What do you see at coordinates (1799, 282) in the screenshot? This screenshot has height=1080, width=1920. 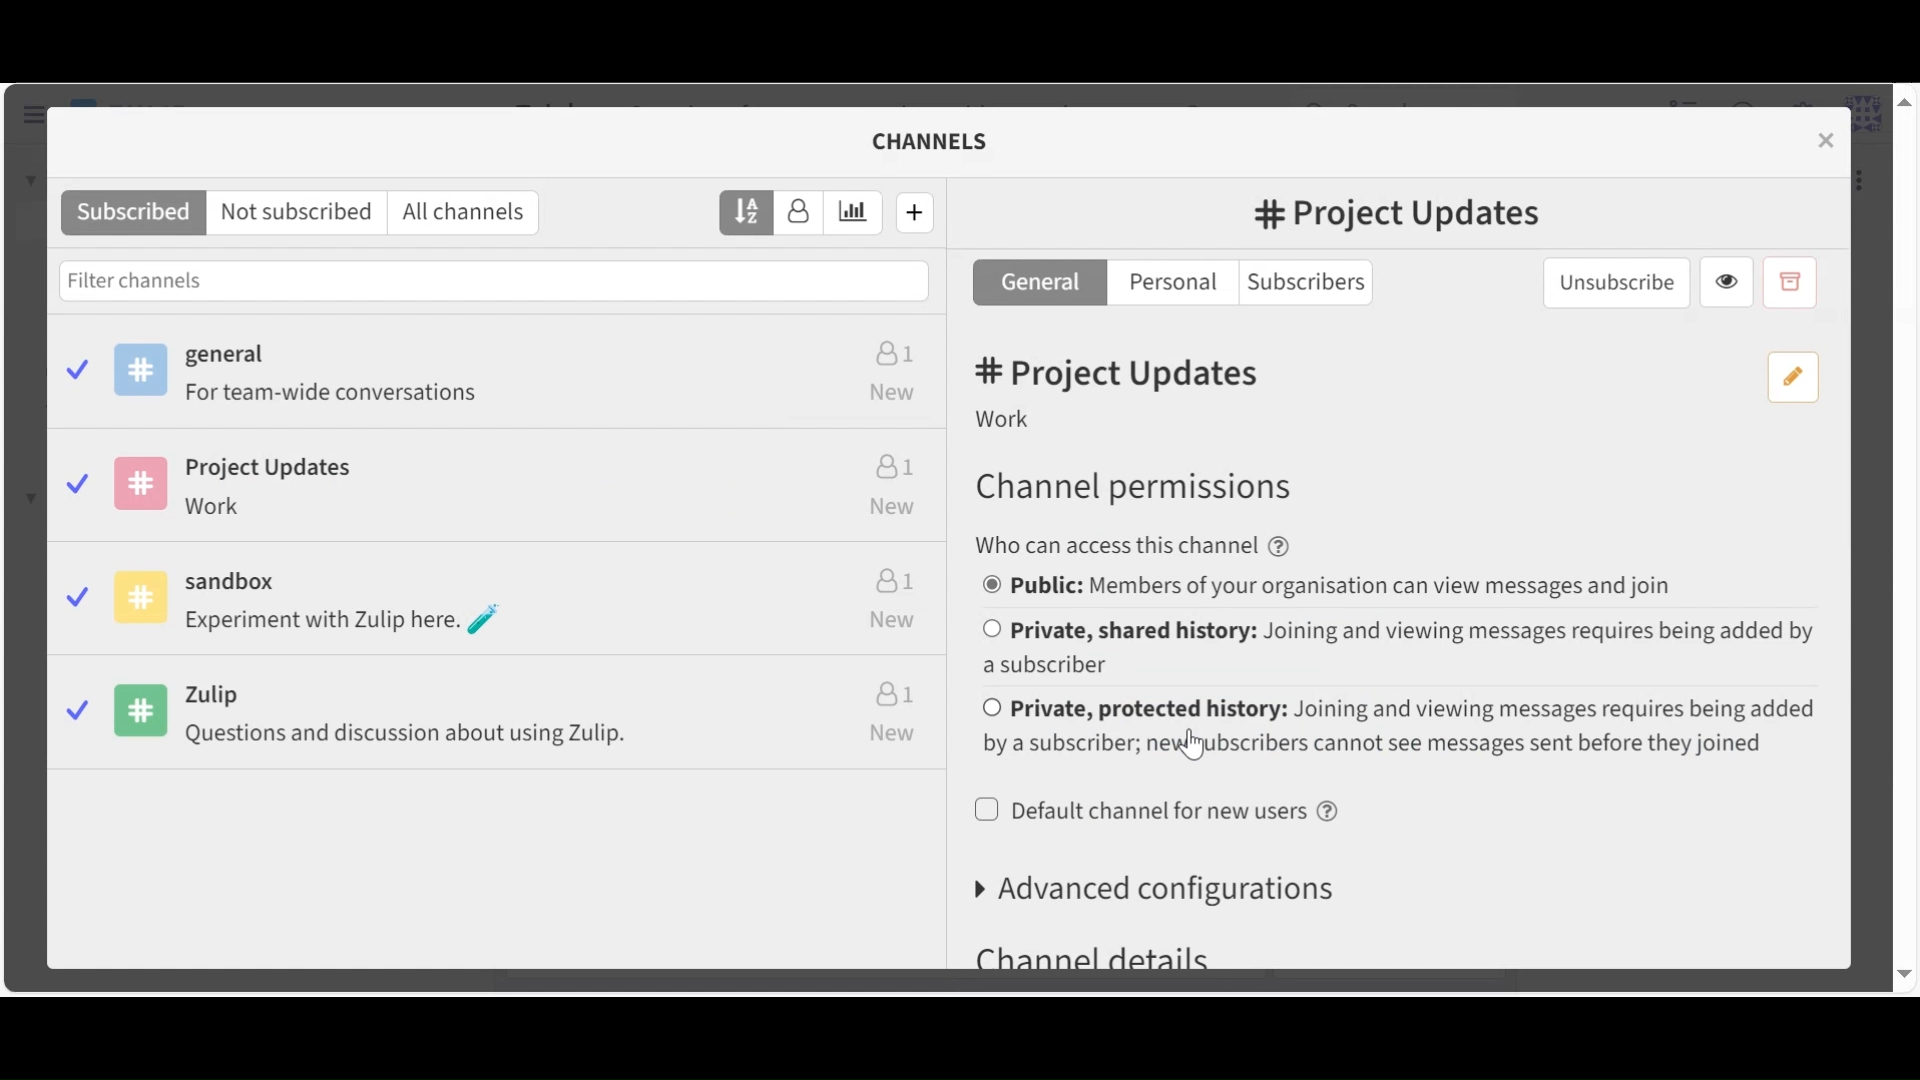 I see `Archive Channel` at bounding box center [1799, 282].